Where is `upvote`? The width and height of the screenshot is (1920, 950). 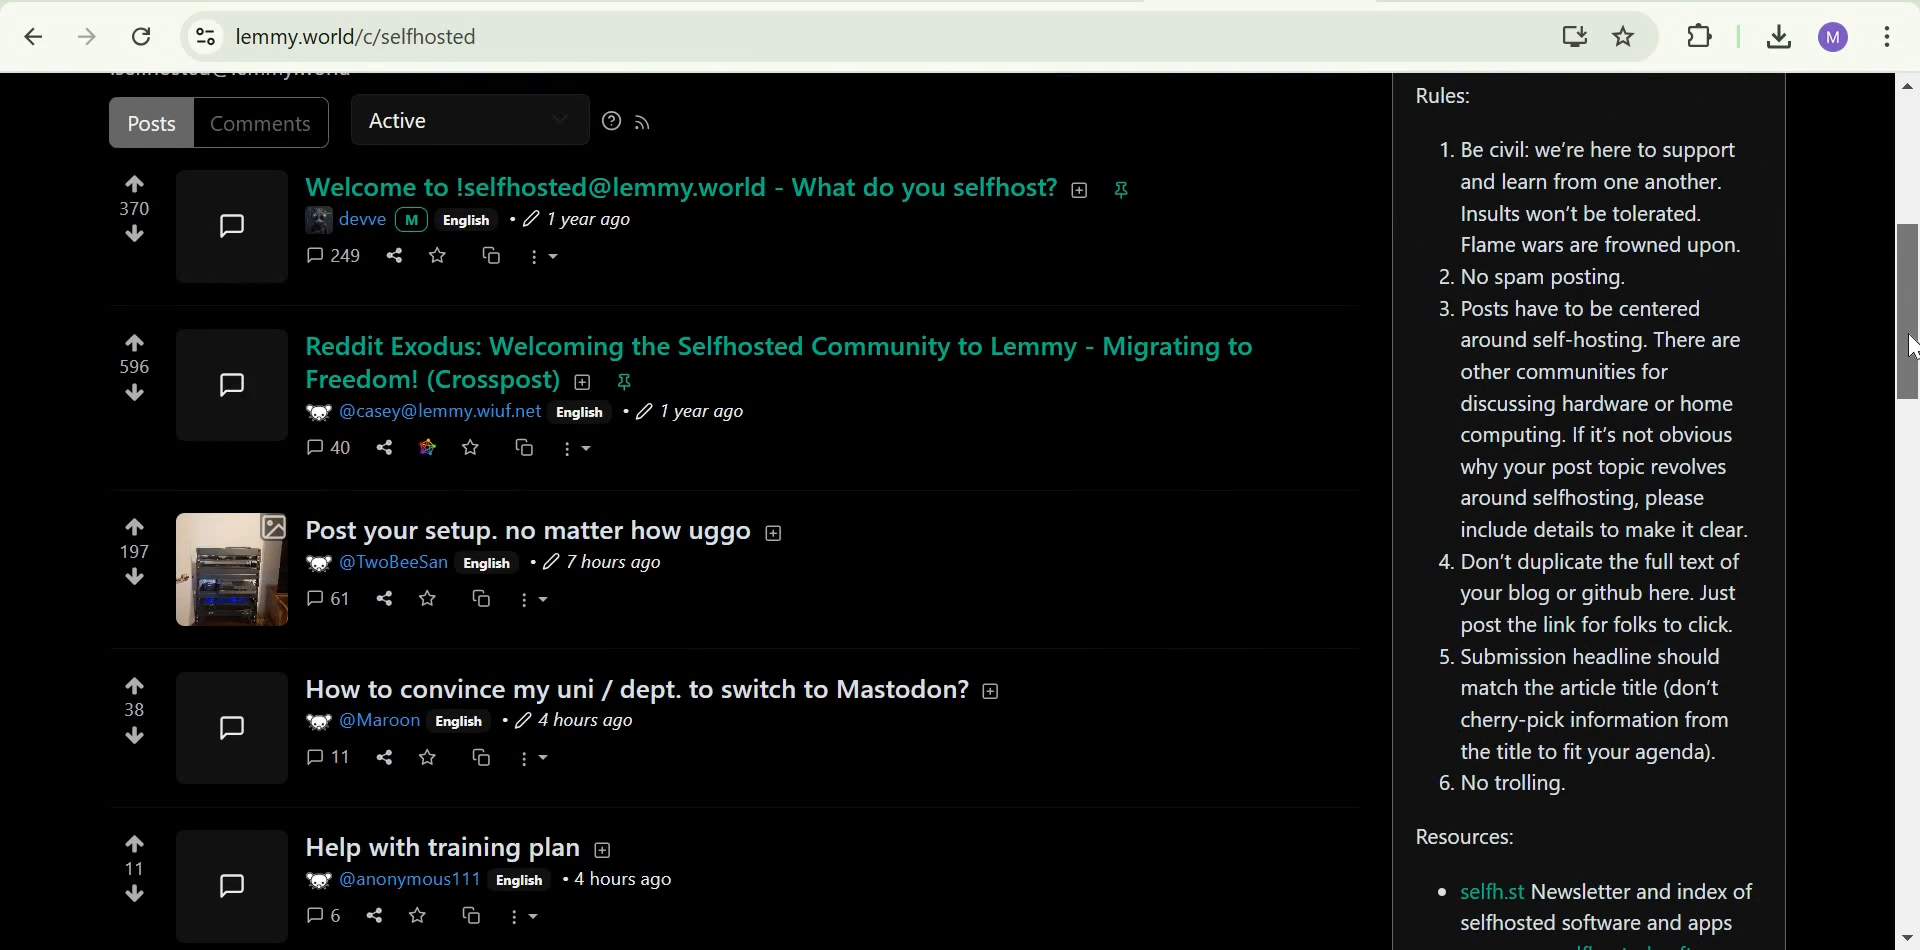 upvote is located at coordinates (137, 526).